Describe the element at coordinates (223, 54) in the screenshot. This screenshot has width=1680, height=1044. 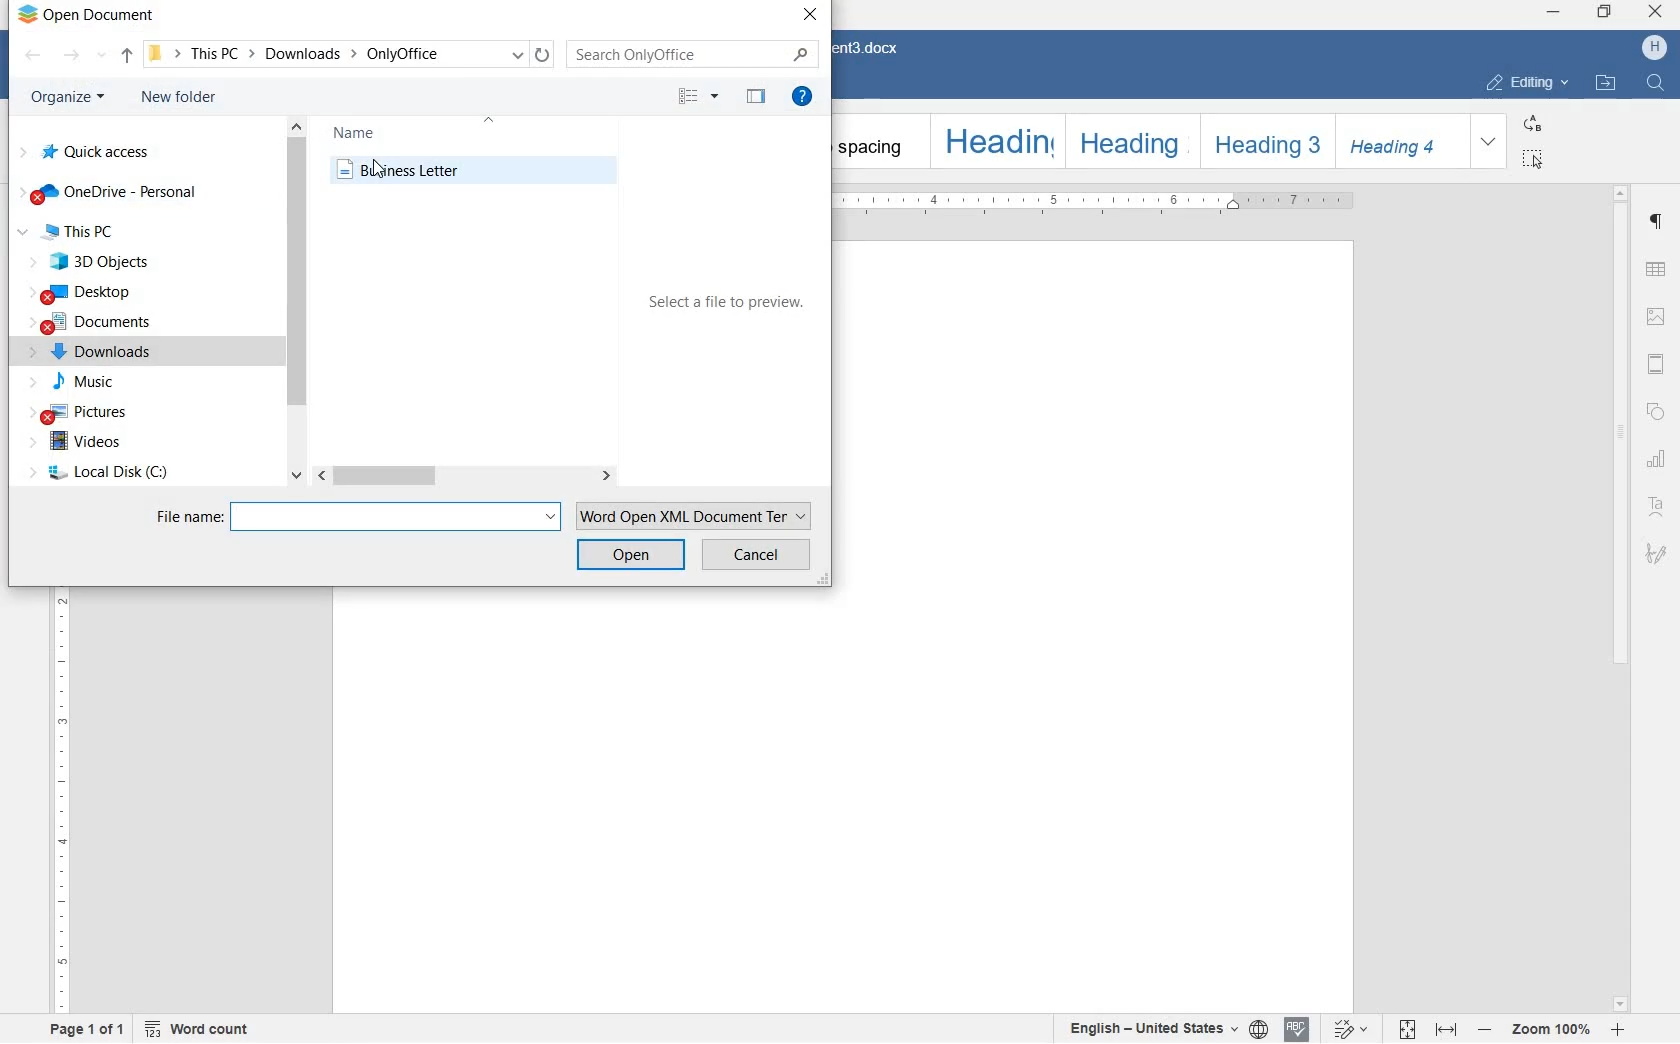
I see `this pc` at that location.